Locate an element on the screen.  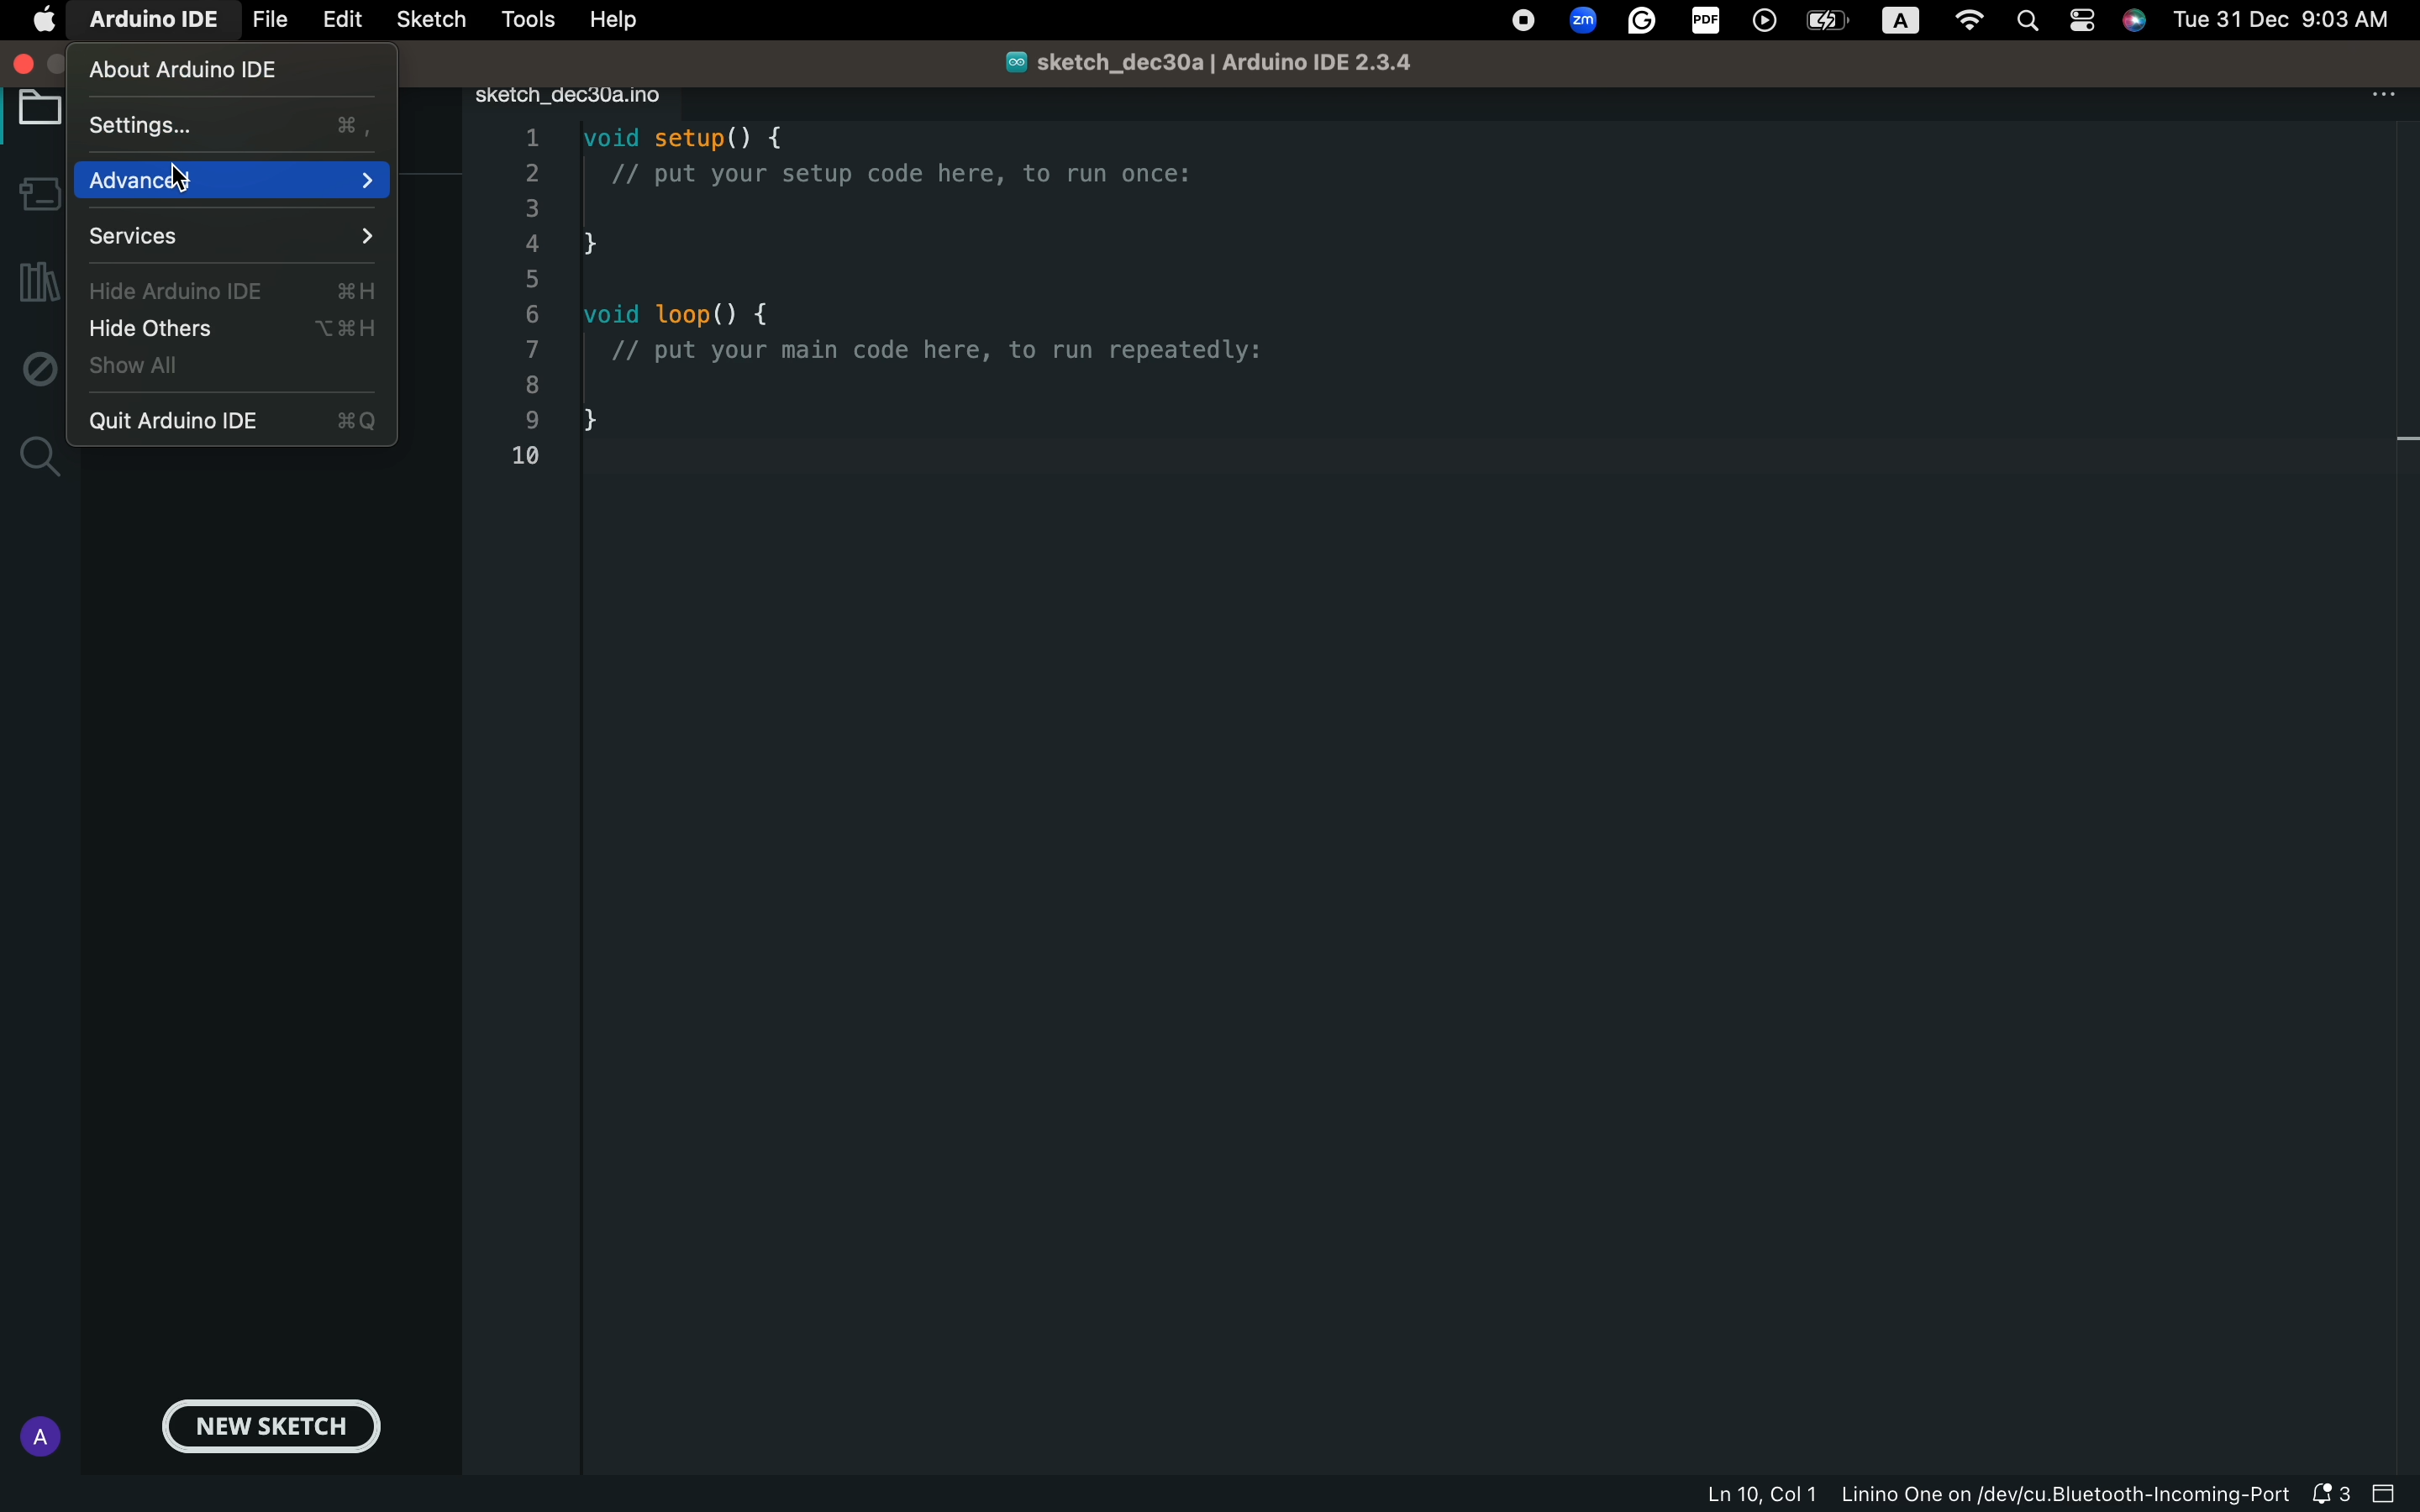
About is located at coordinates (186, 69).